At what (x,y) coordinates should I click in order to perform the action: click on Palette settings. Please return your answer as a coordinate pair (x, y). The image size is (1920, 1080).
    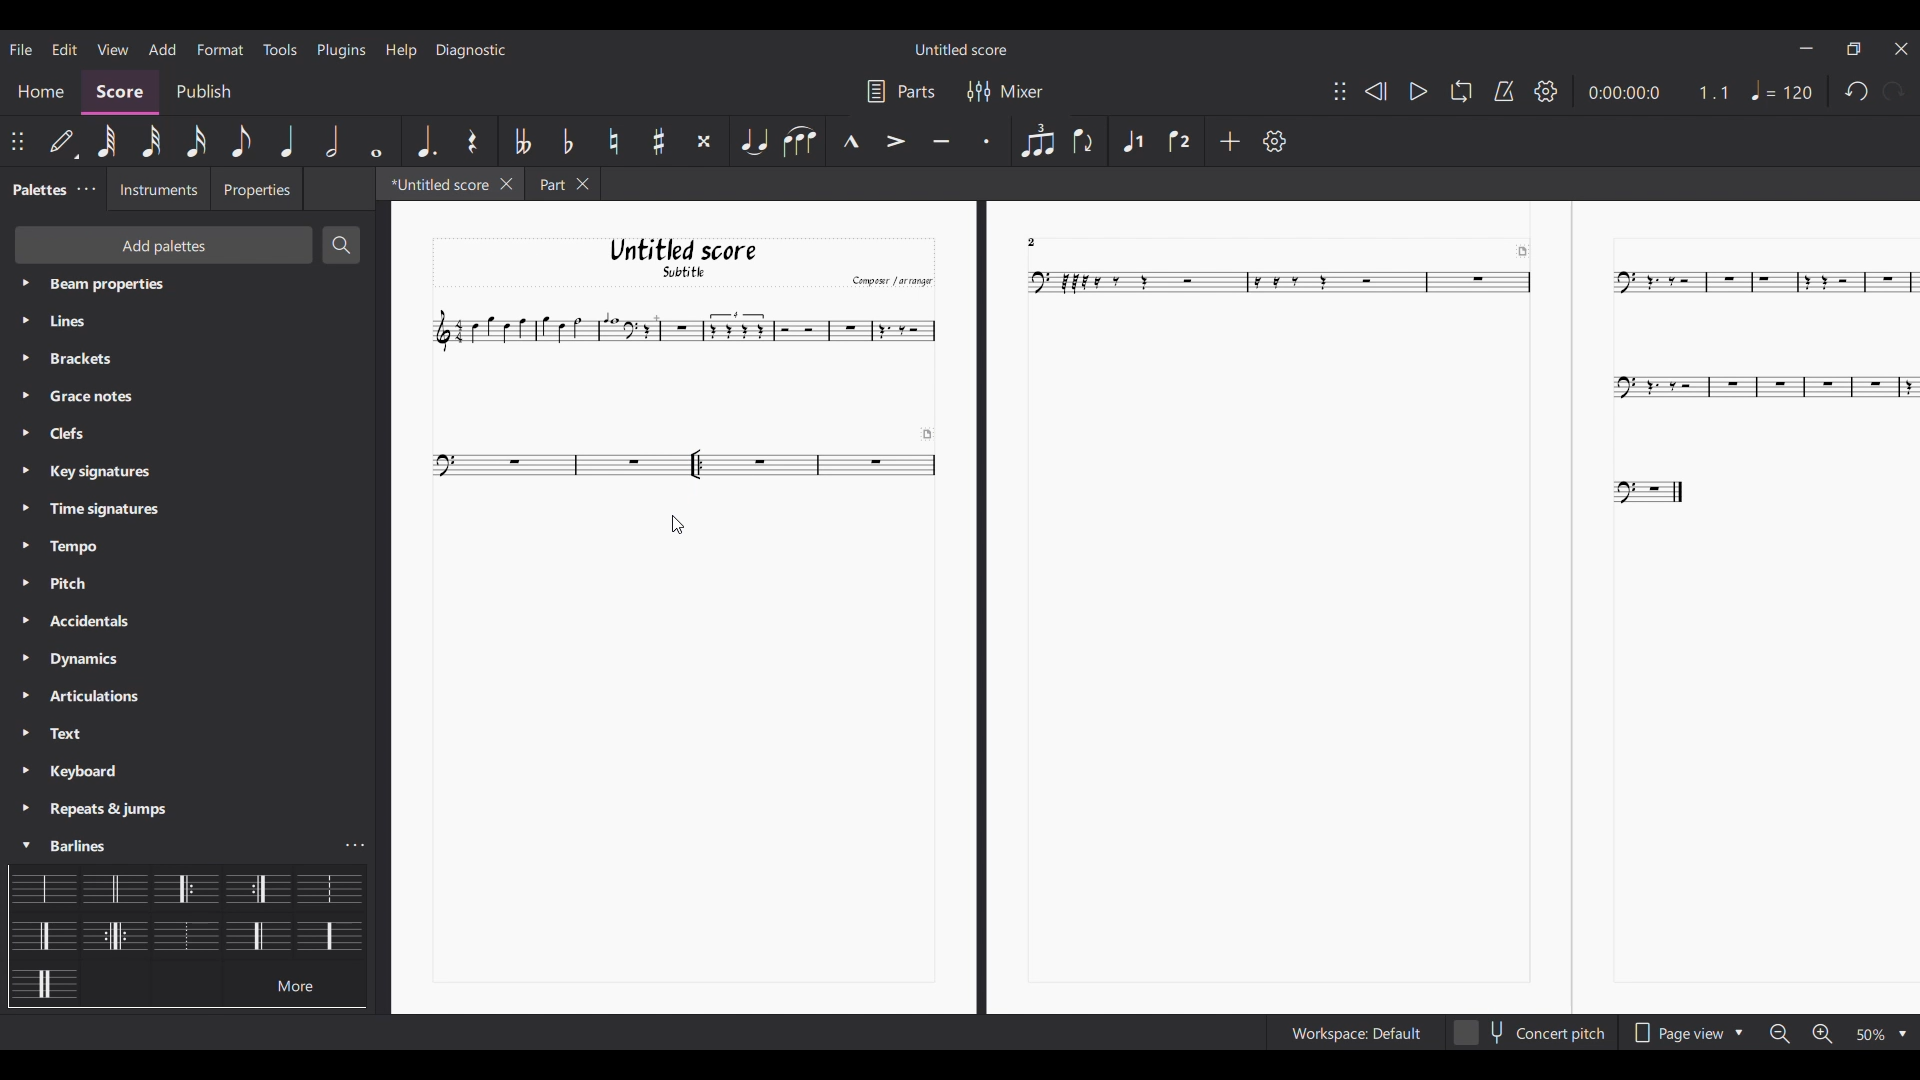
    Looking at the image, I should click on (118, 288).